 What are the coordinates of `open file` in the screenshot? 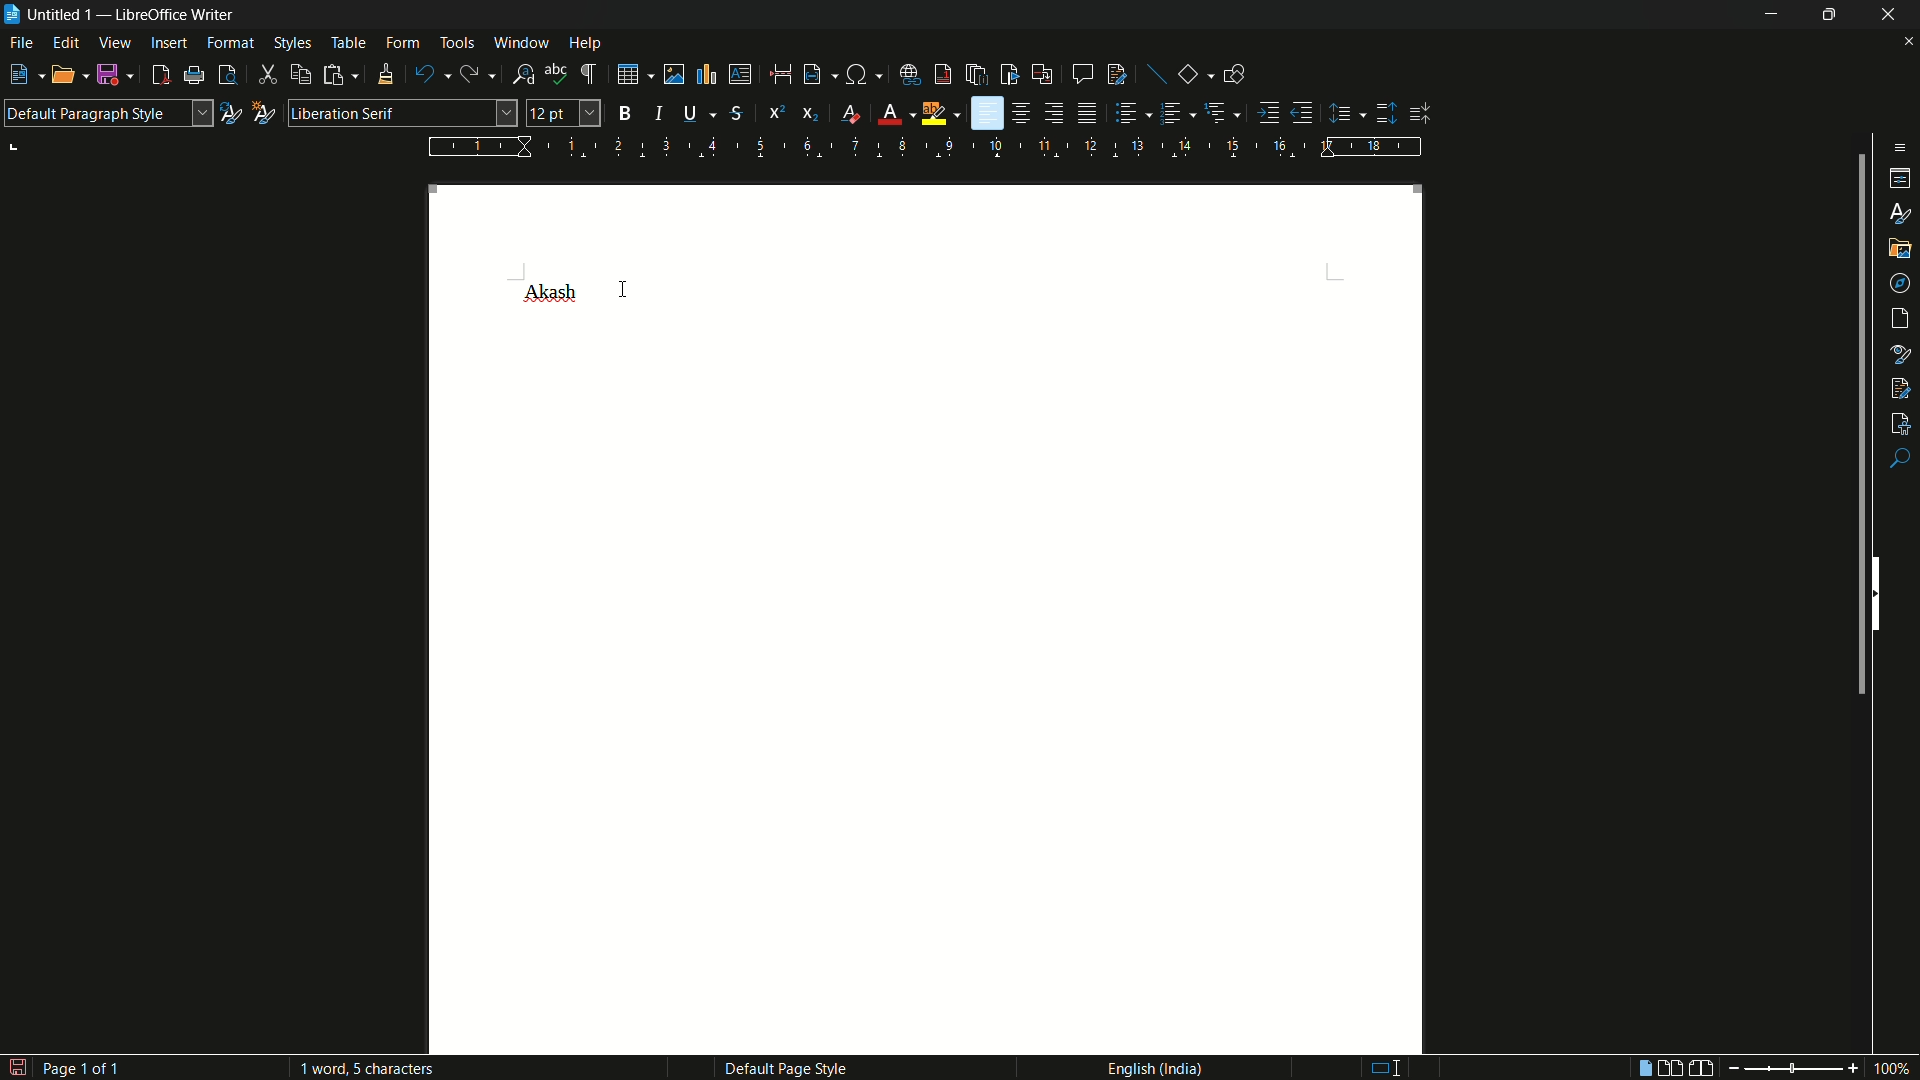 It's located at (62, 77).